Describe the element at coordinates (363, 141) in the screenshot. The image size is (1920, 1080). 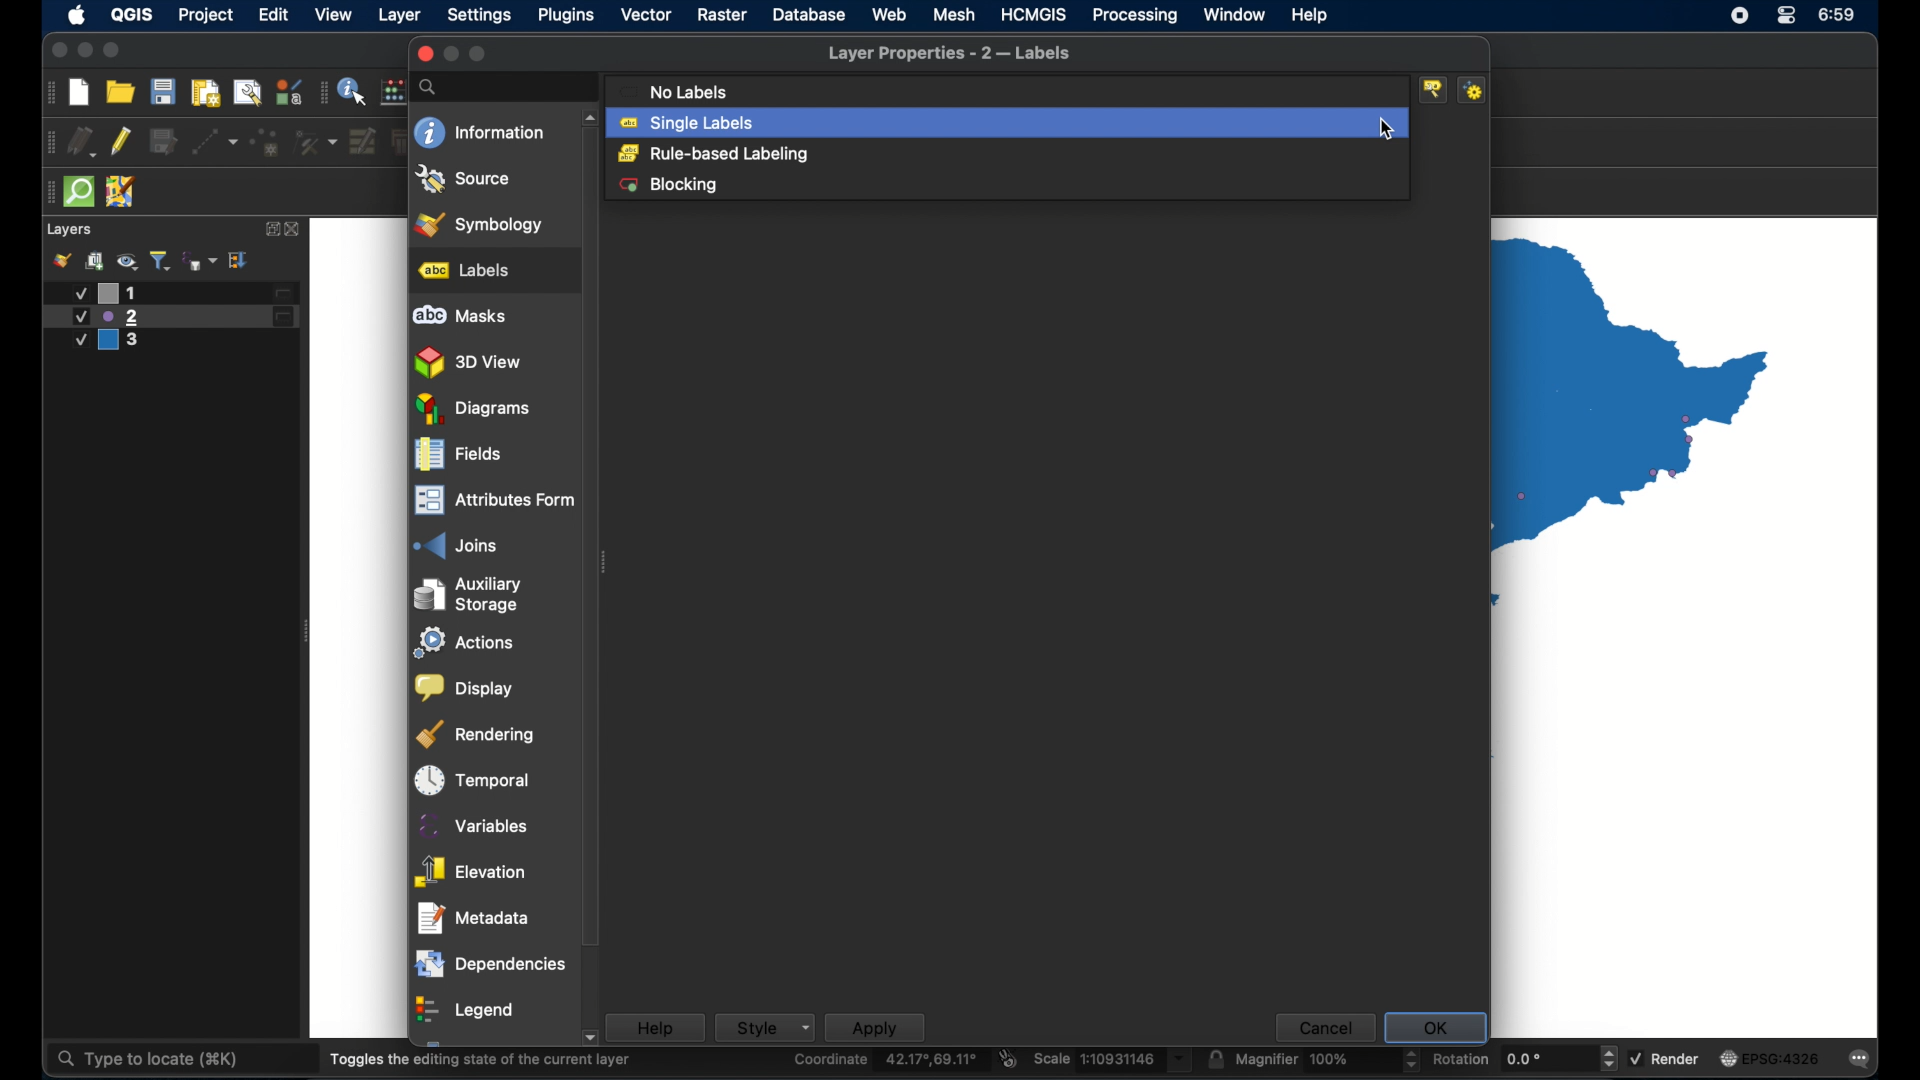
I see `modify attributes` at that location.